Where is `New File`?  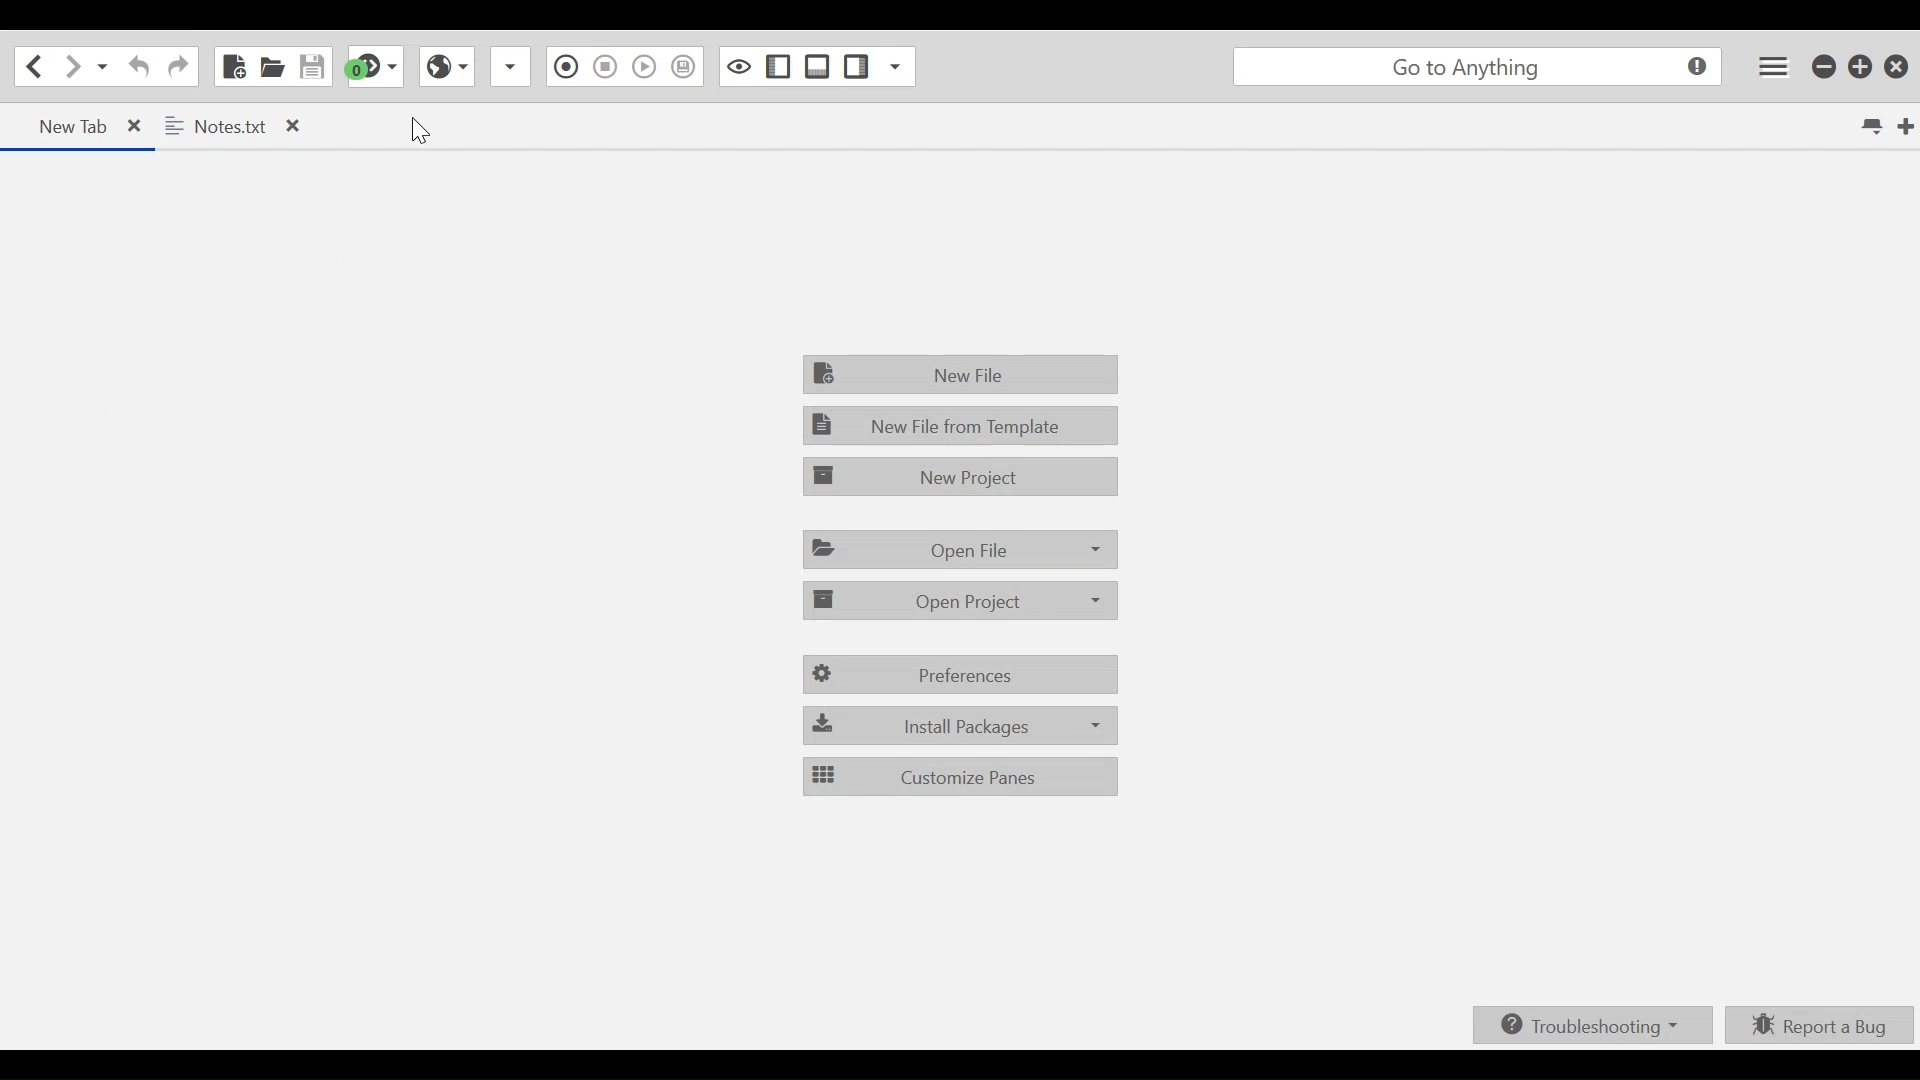
New File is located at coordinates (958, 373).